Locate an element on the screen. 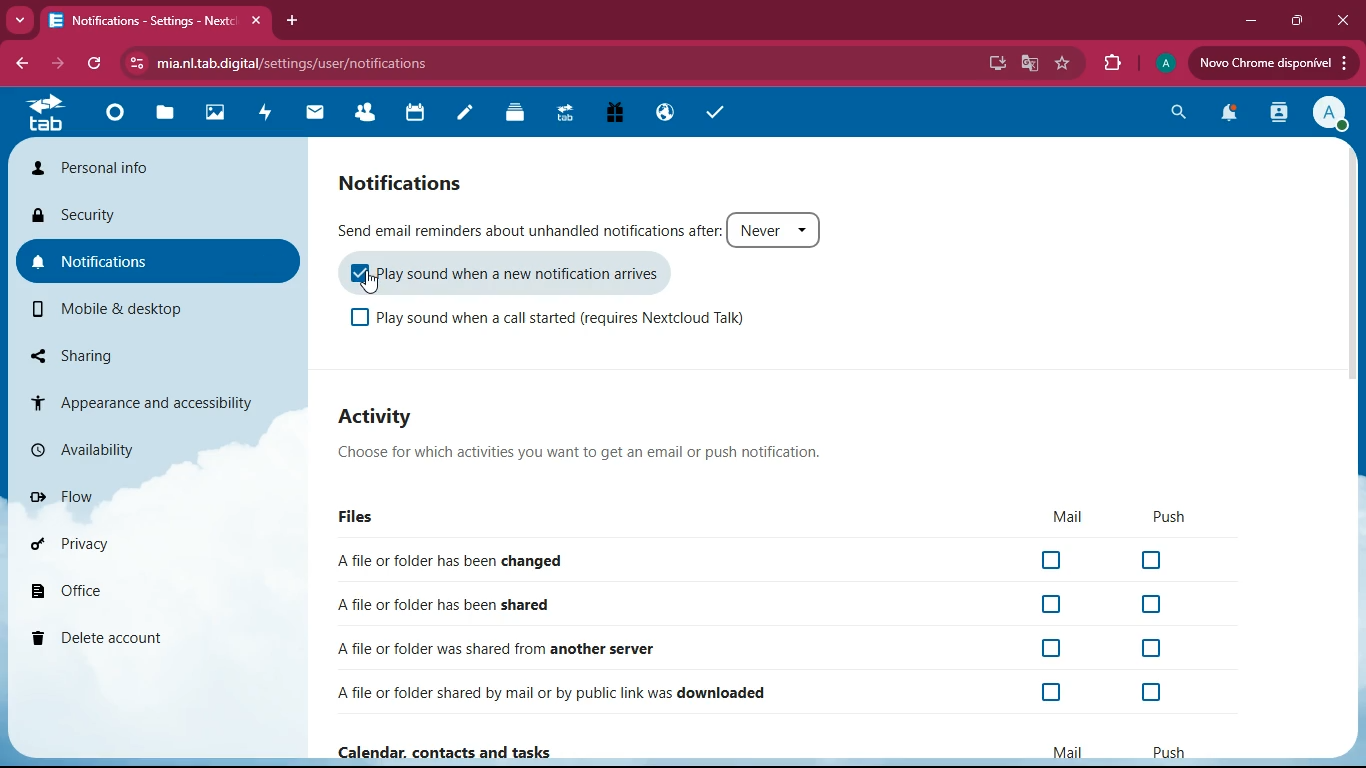  refresh is located at coordinates (95, 64).